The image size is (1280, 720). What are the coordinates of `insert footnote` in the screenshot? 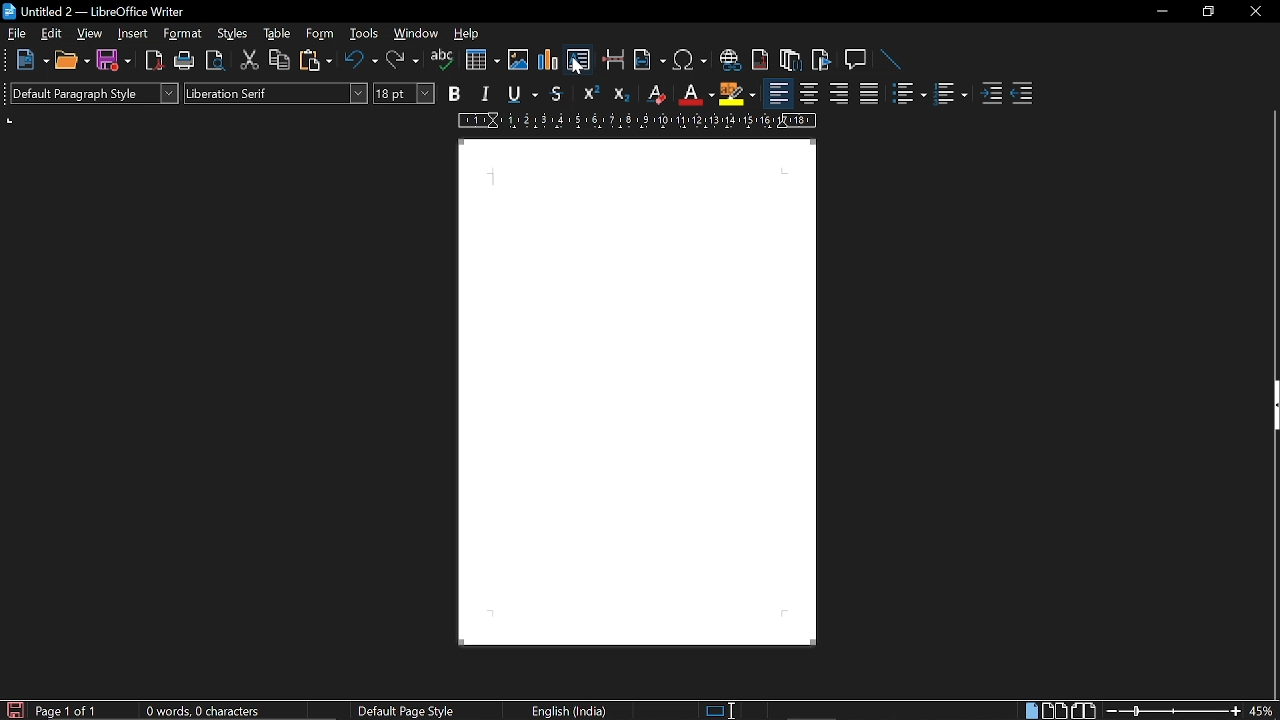 It's located at (761, 61).